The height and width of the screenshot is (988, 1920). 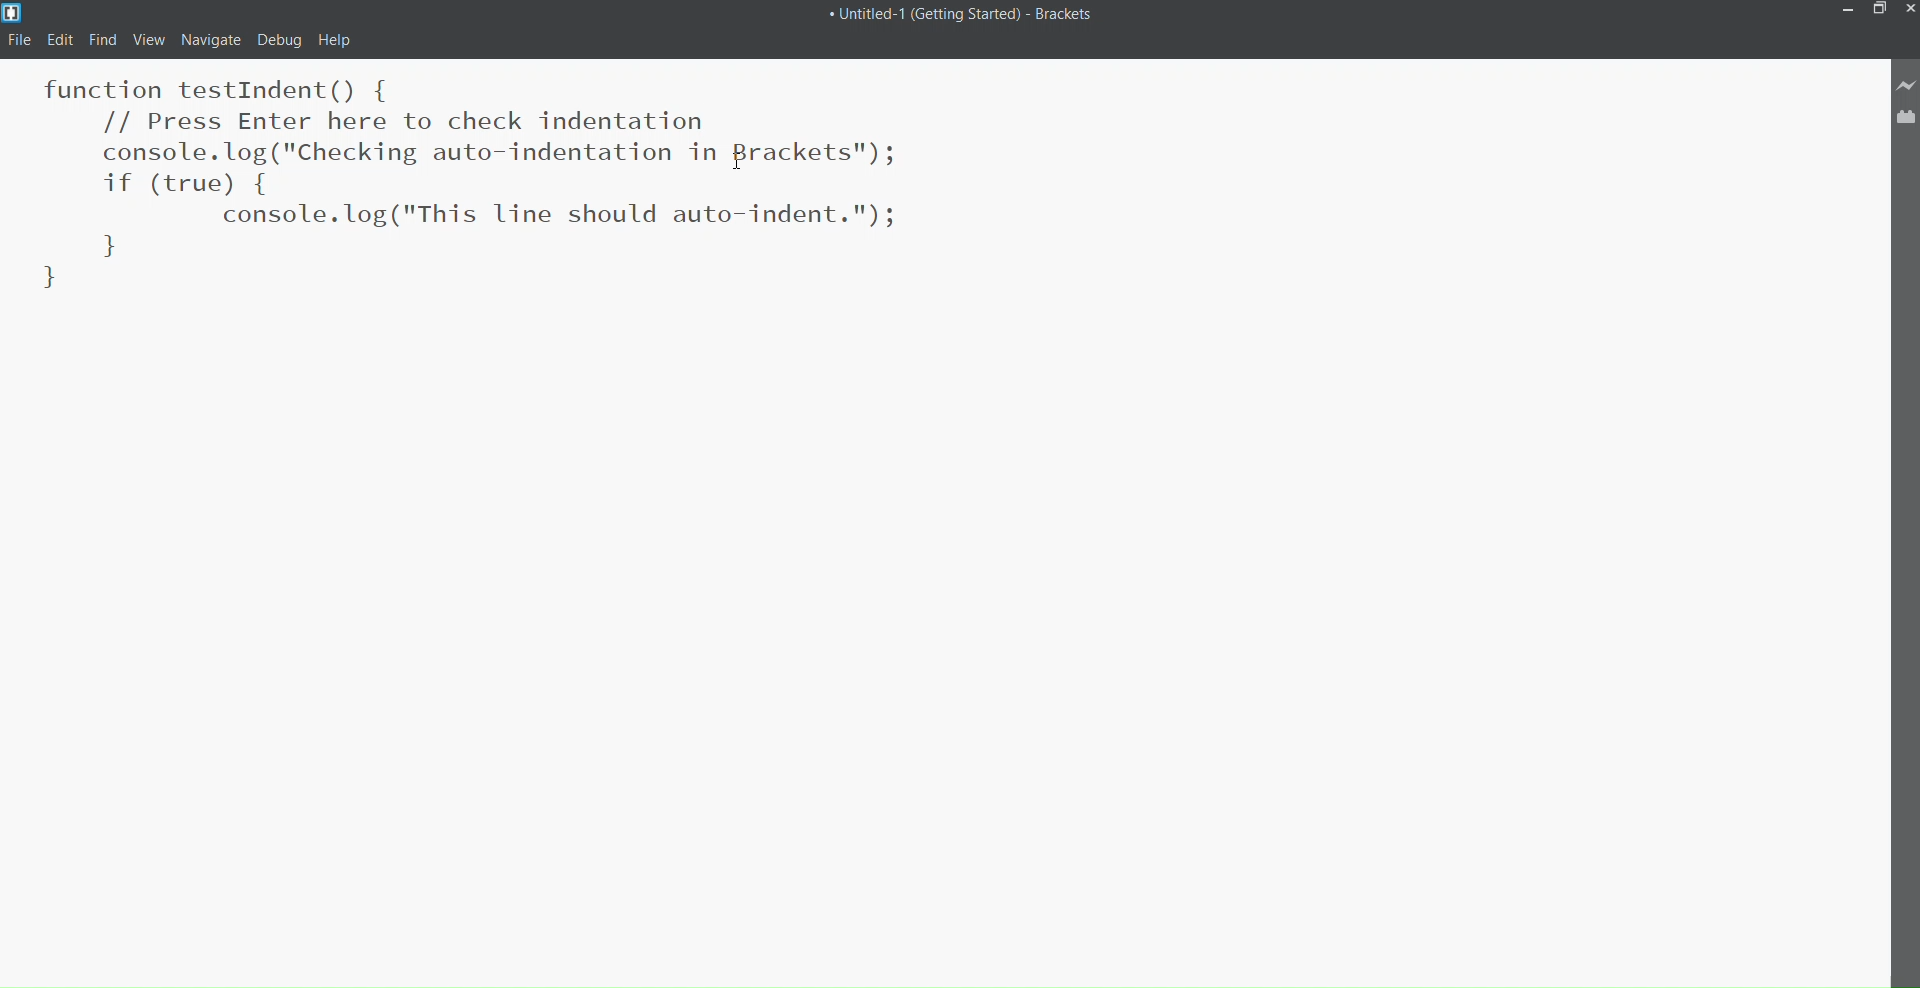 I want to click on File, so click(x=21, y=41).